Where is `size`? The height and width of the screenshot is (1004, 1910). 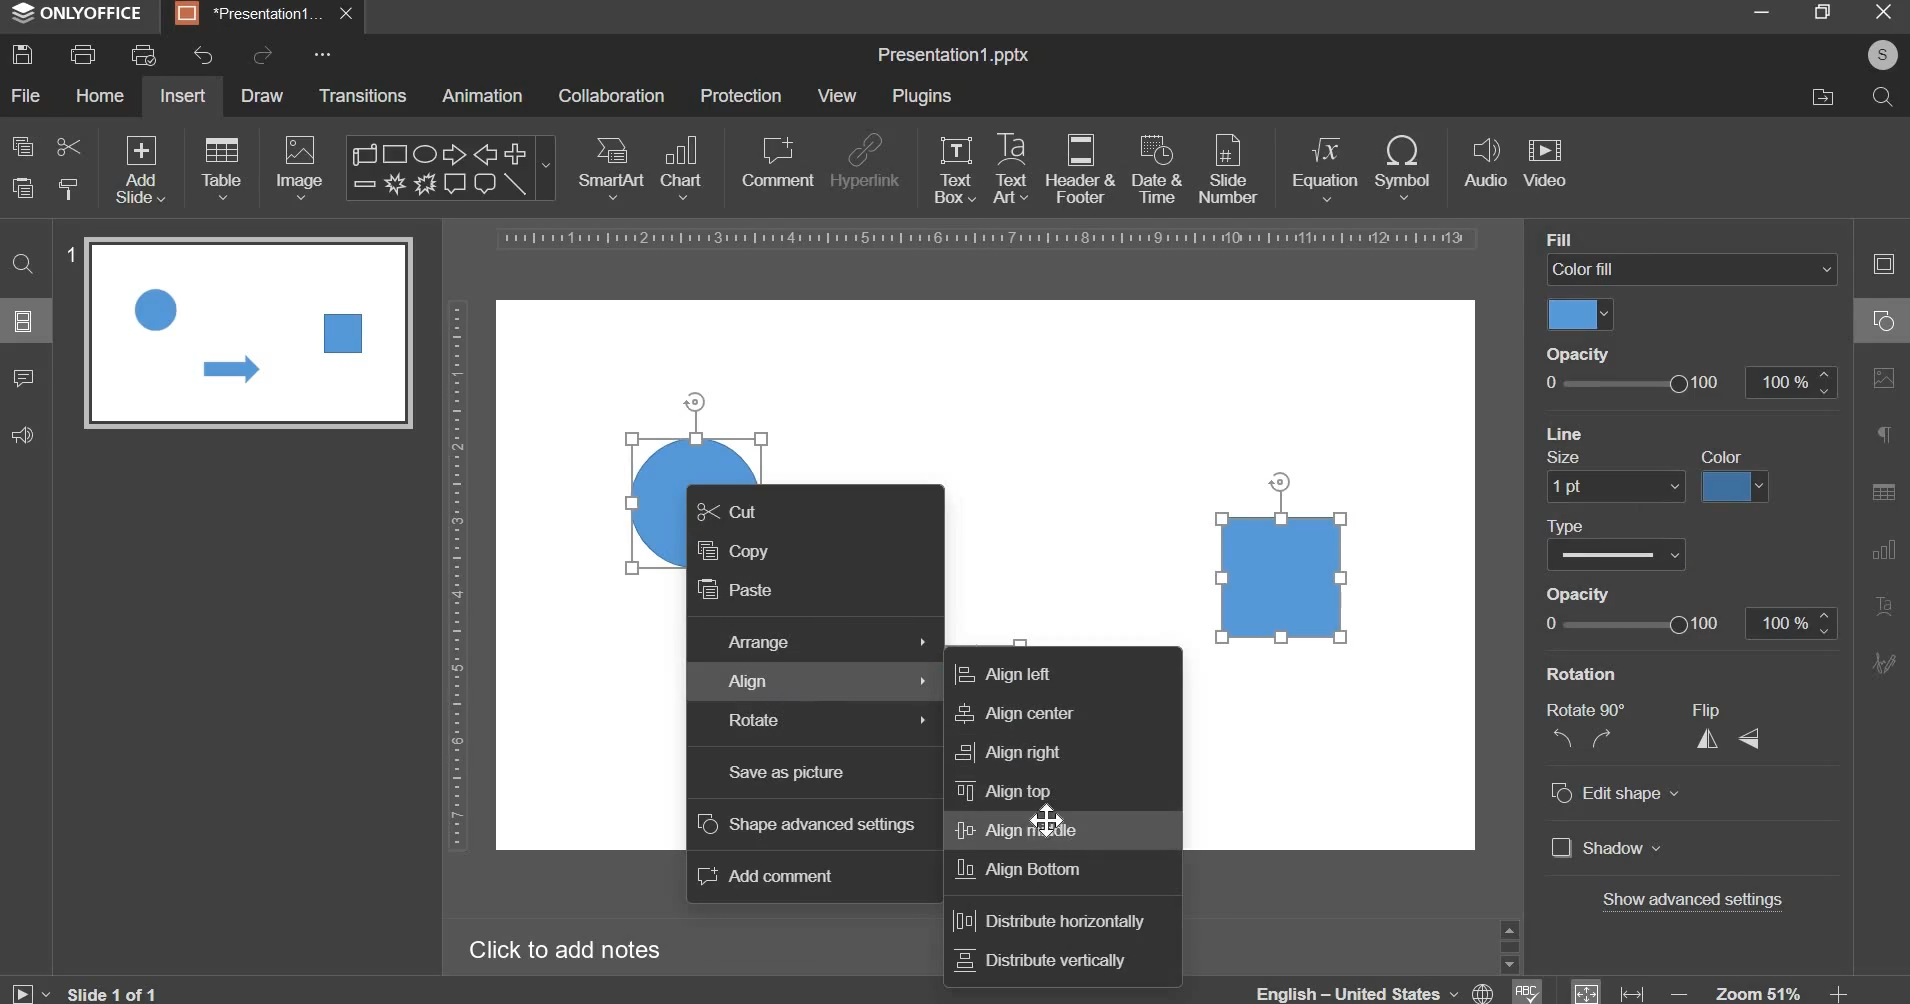
size is located at coordinates (1564, 455).